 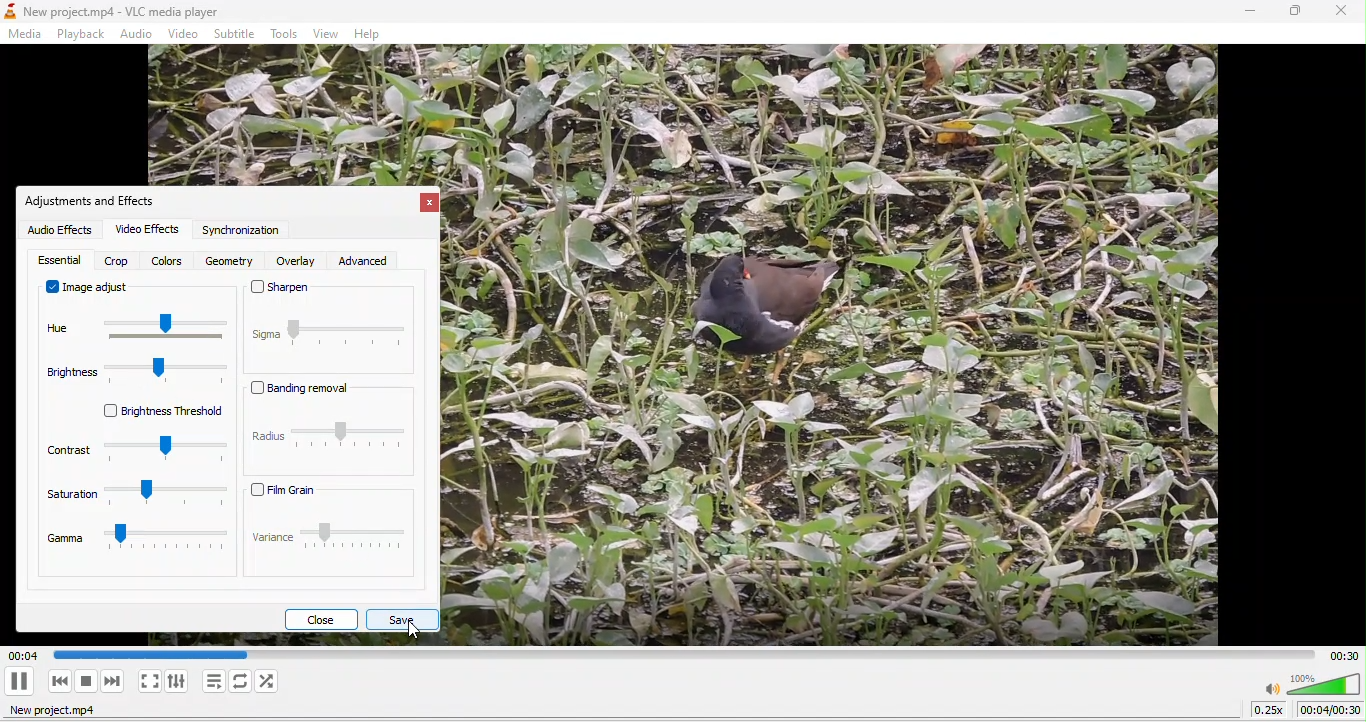 I want to click on banding removal, so click(x=312, y=393).